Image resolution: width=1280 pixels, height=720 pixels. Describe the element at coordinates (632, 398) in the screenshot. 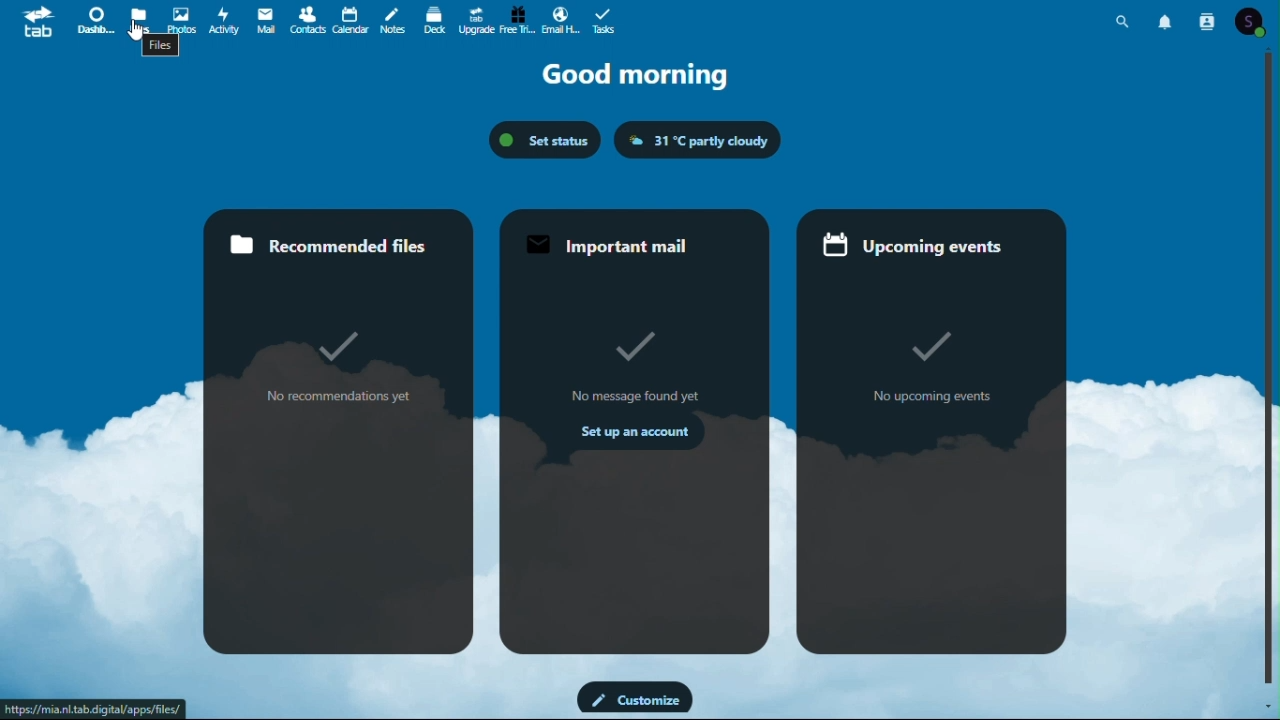

I see `No message found yet` at that location.